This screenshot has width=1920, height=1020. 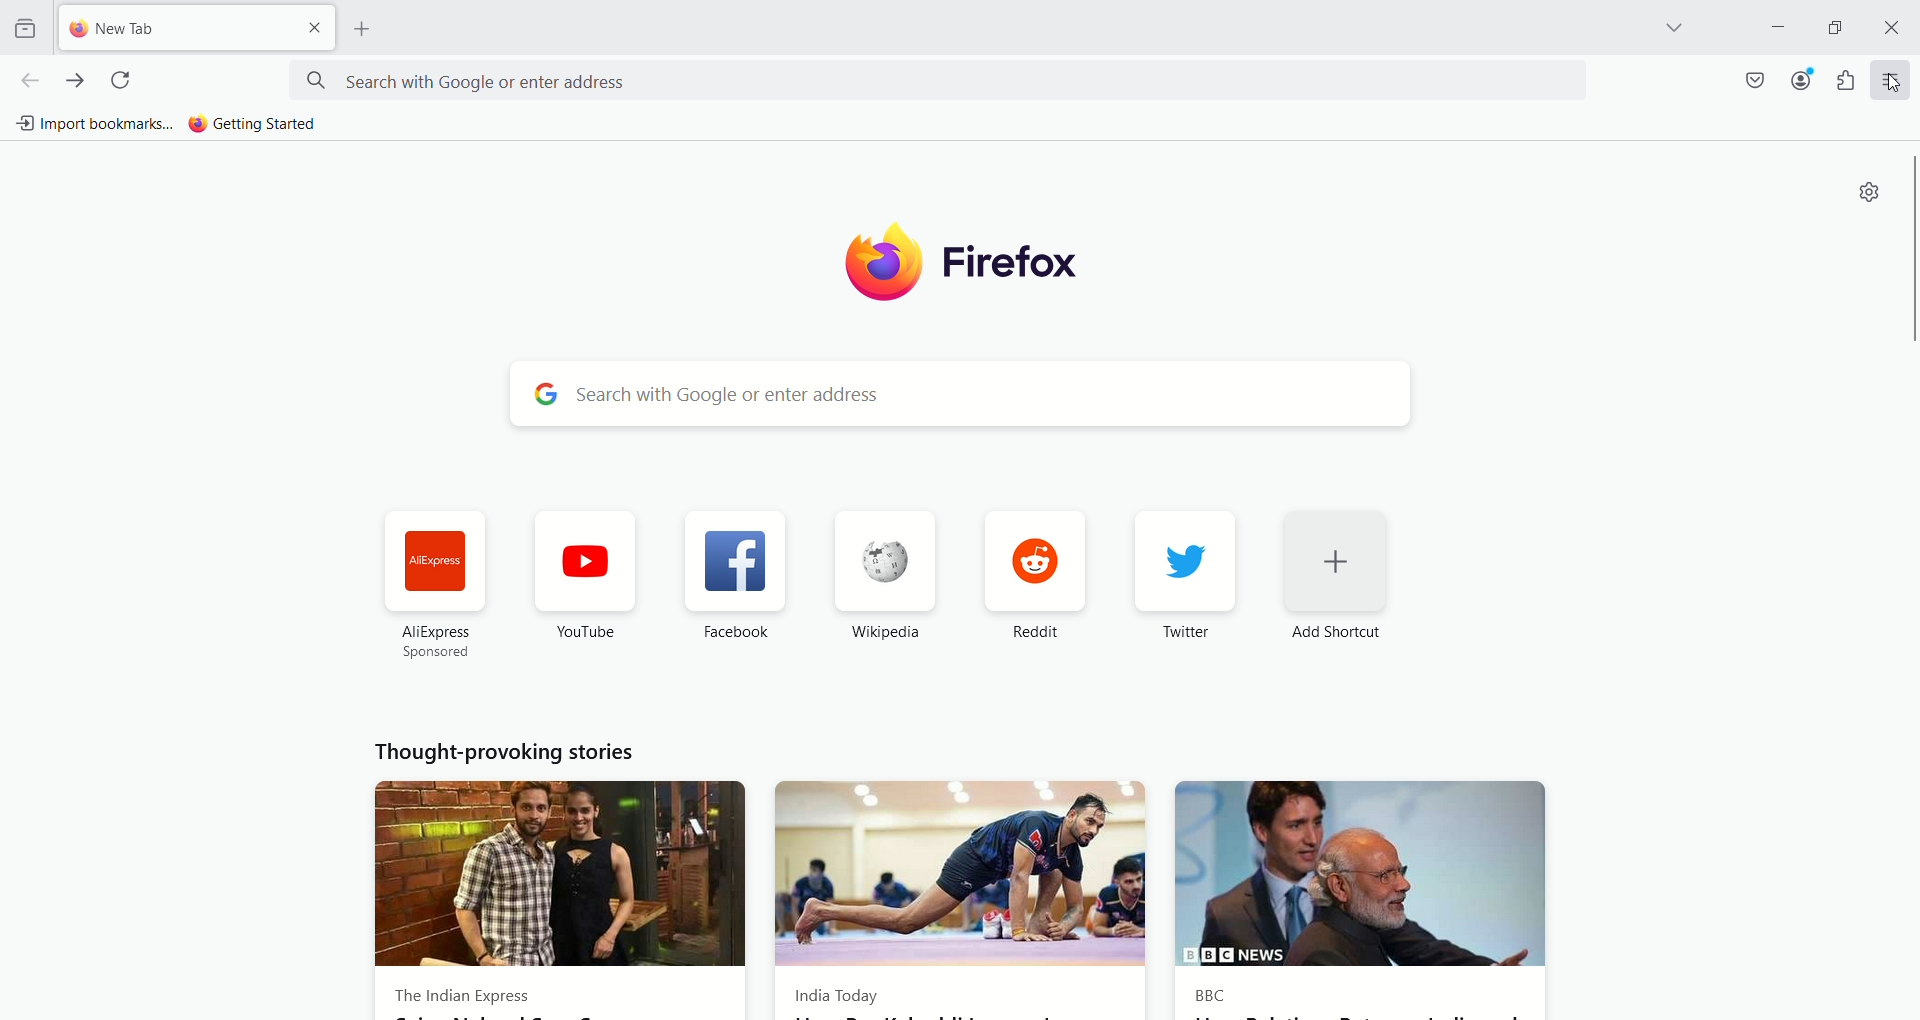 What do you see at coordinates (1749, 79) in the screenshot?
I see `save to pocket` at bounding box center [1749, 79].